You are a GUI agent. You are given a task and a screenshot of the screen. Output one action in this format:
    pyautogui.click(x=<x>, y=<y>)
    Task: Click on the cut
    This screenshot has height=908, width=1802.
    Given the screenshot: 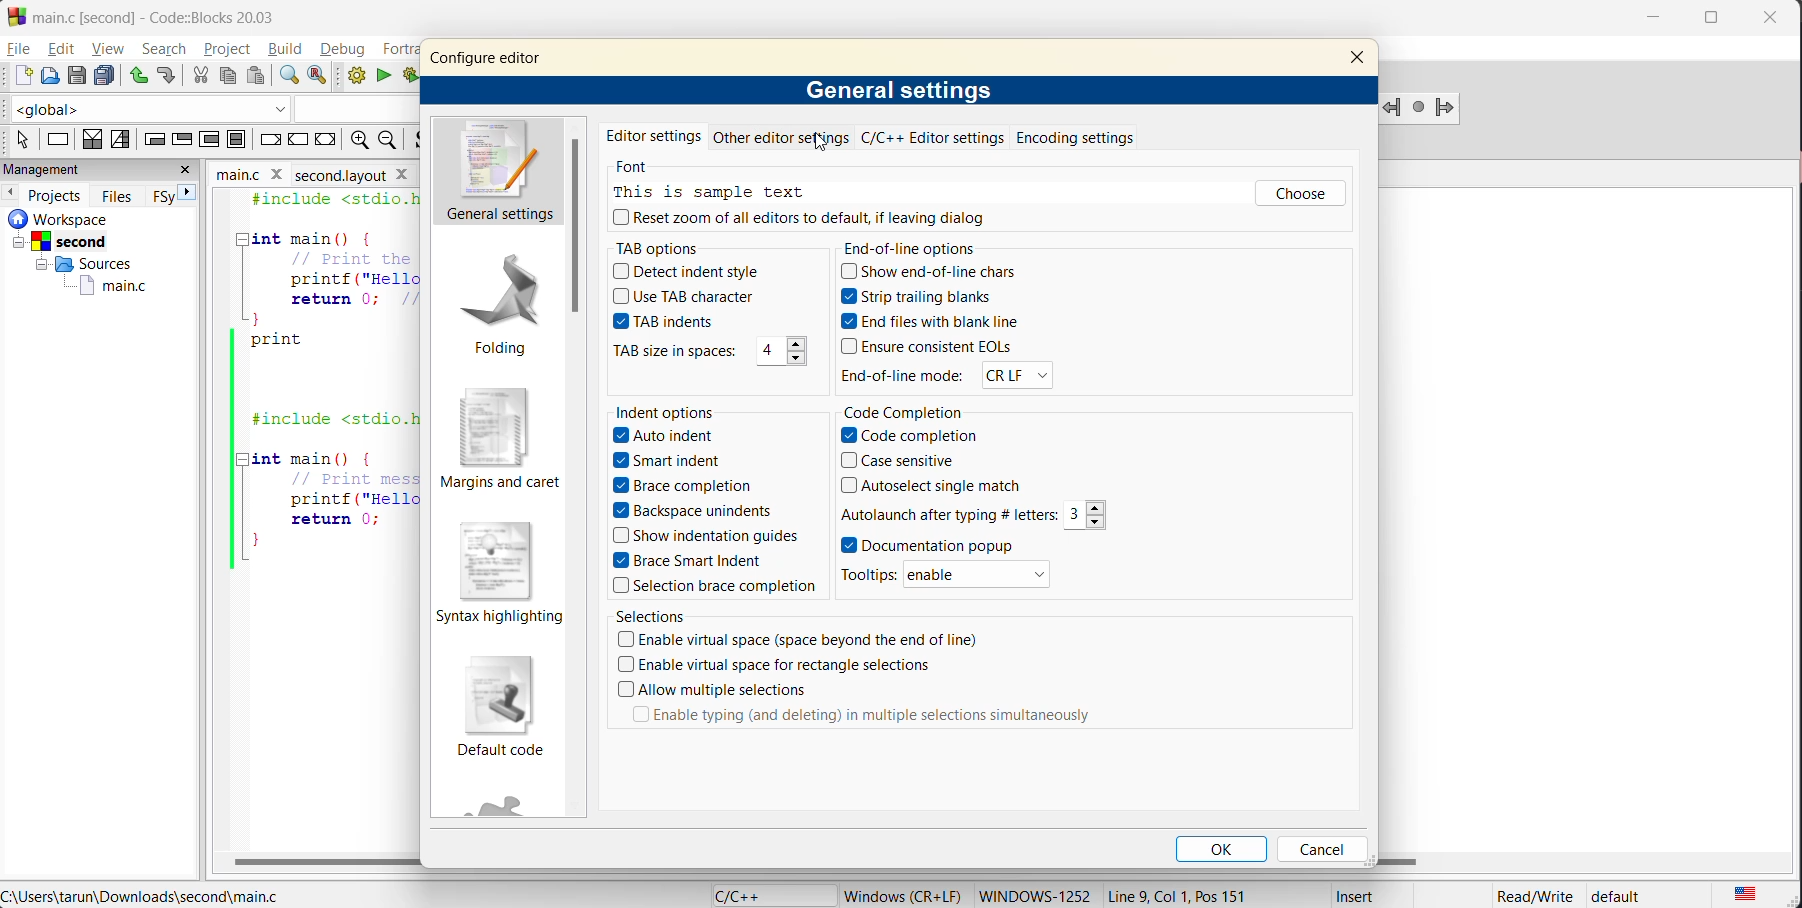 What is the action you would take?
    pyautogui.click(x=196, y=75)
    